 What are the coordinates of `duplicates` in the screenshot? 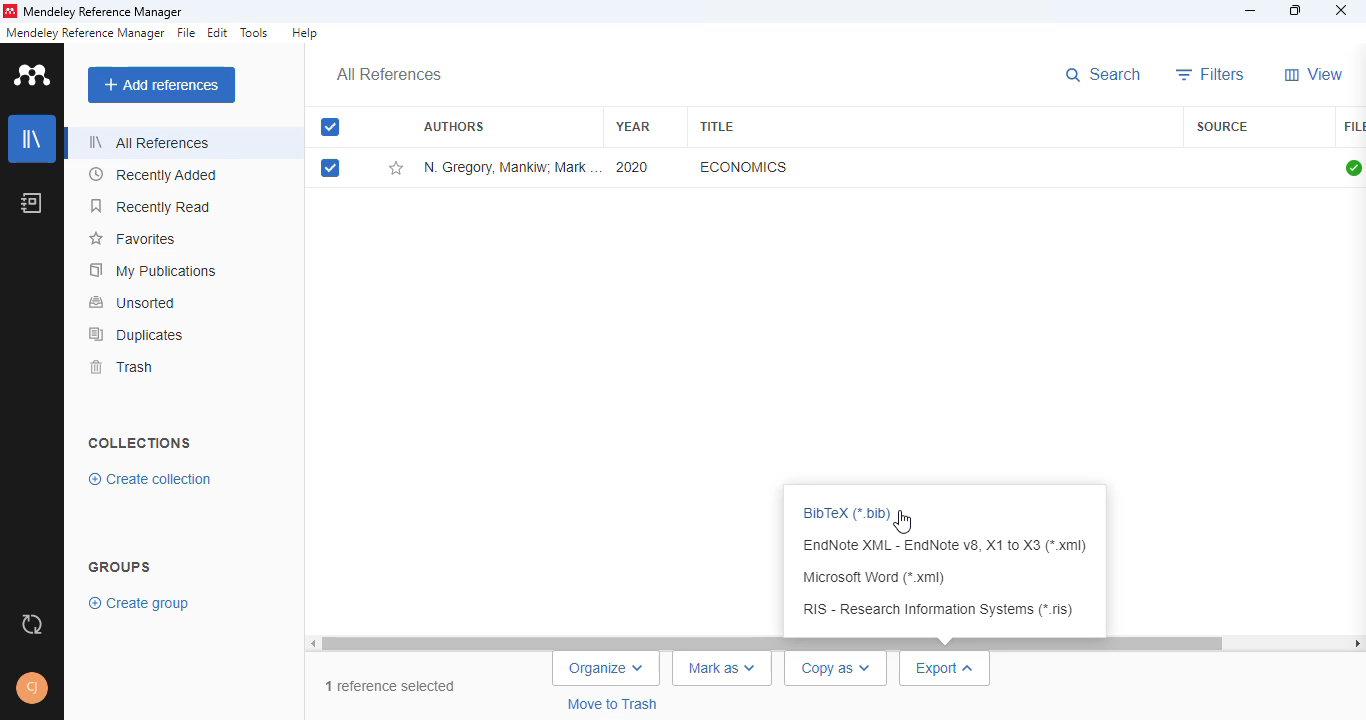 It's located at (137, 335).